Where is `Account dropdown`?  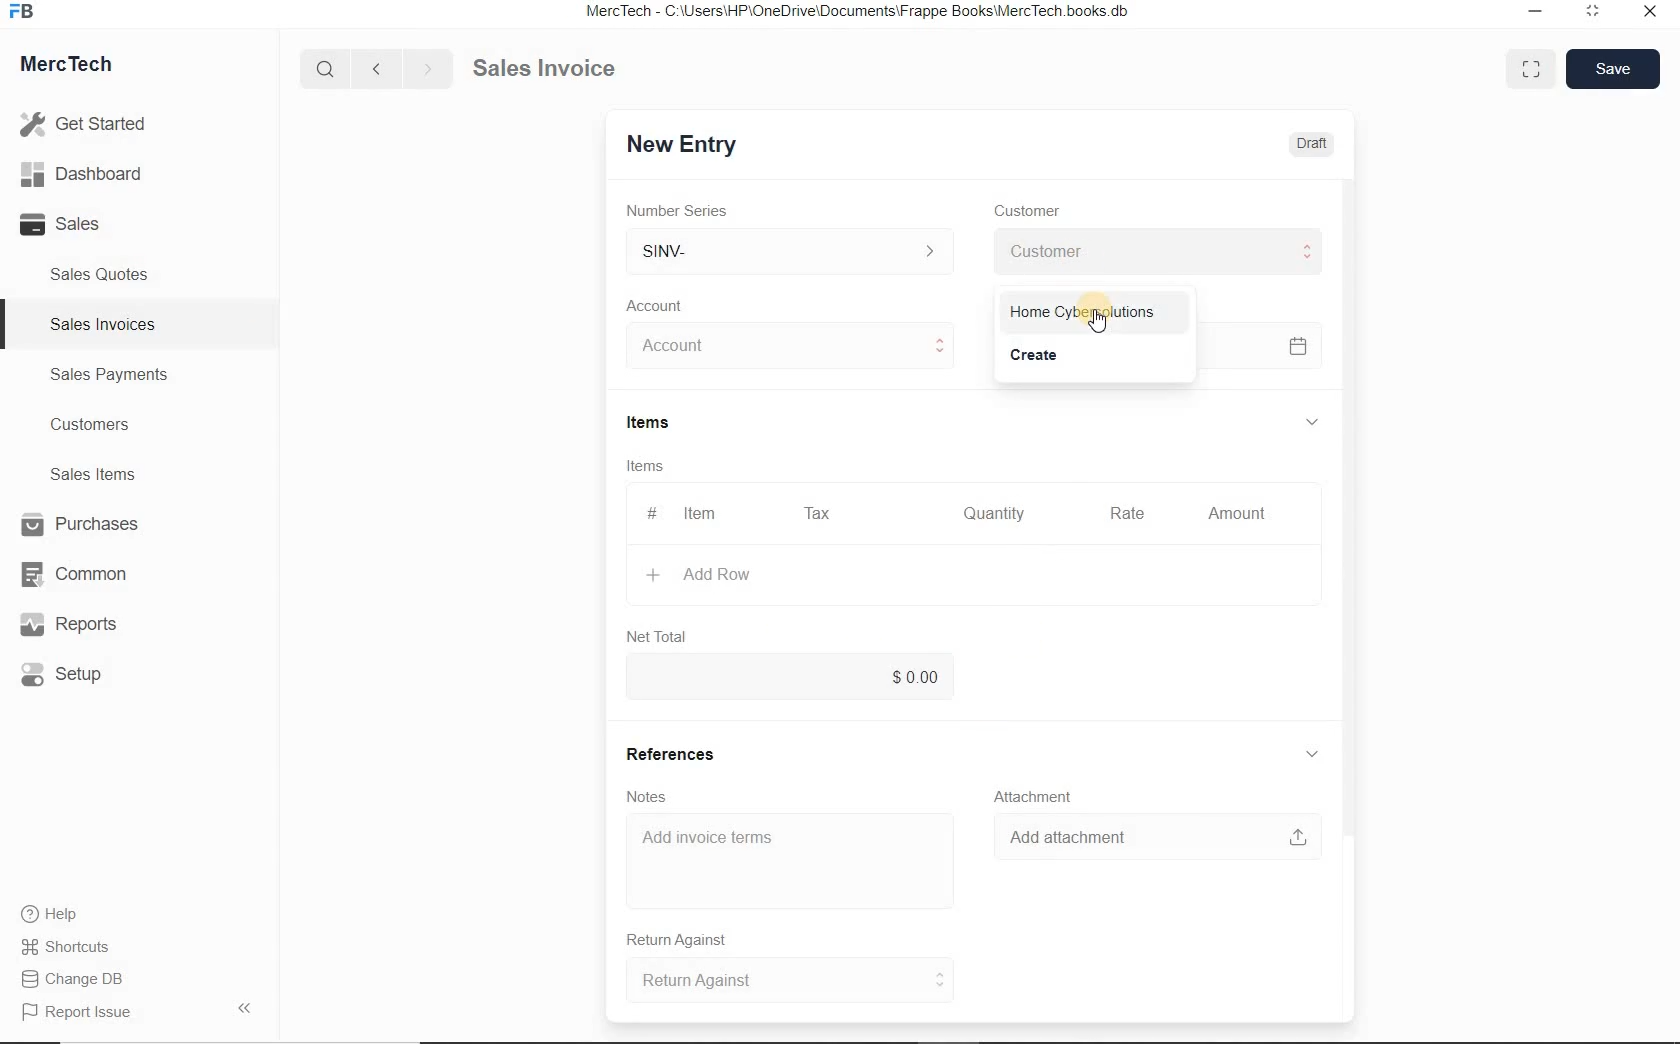 Account dropdown is located at coordinates (793, 348).